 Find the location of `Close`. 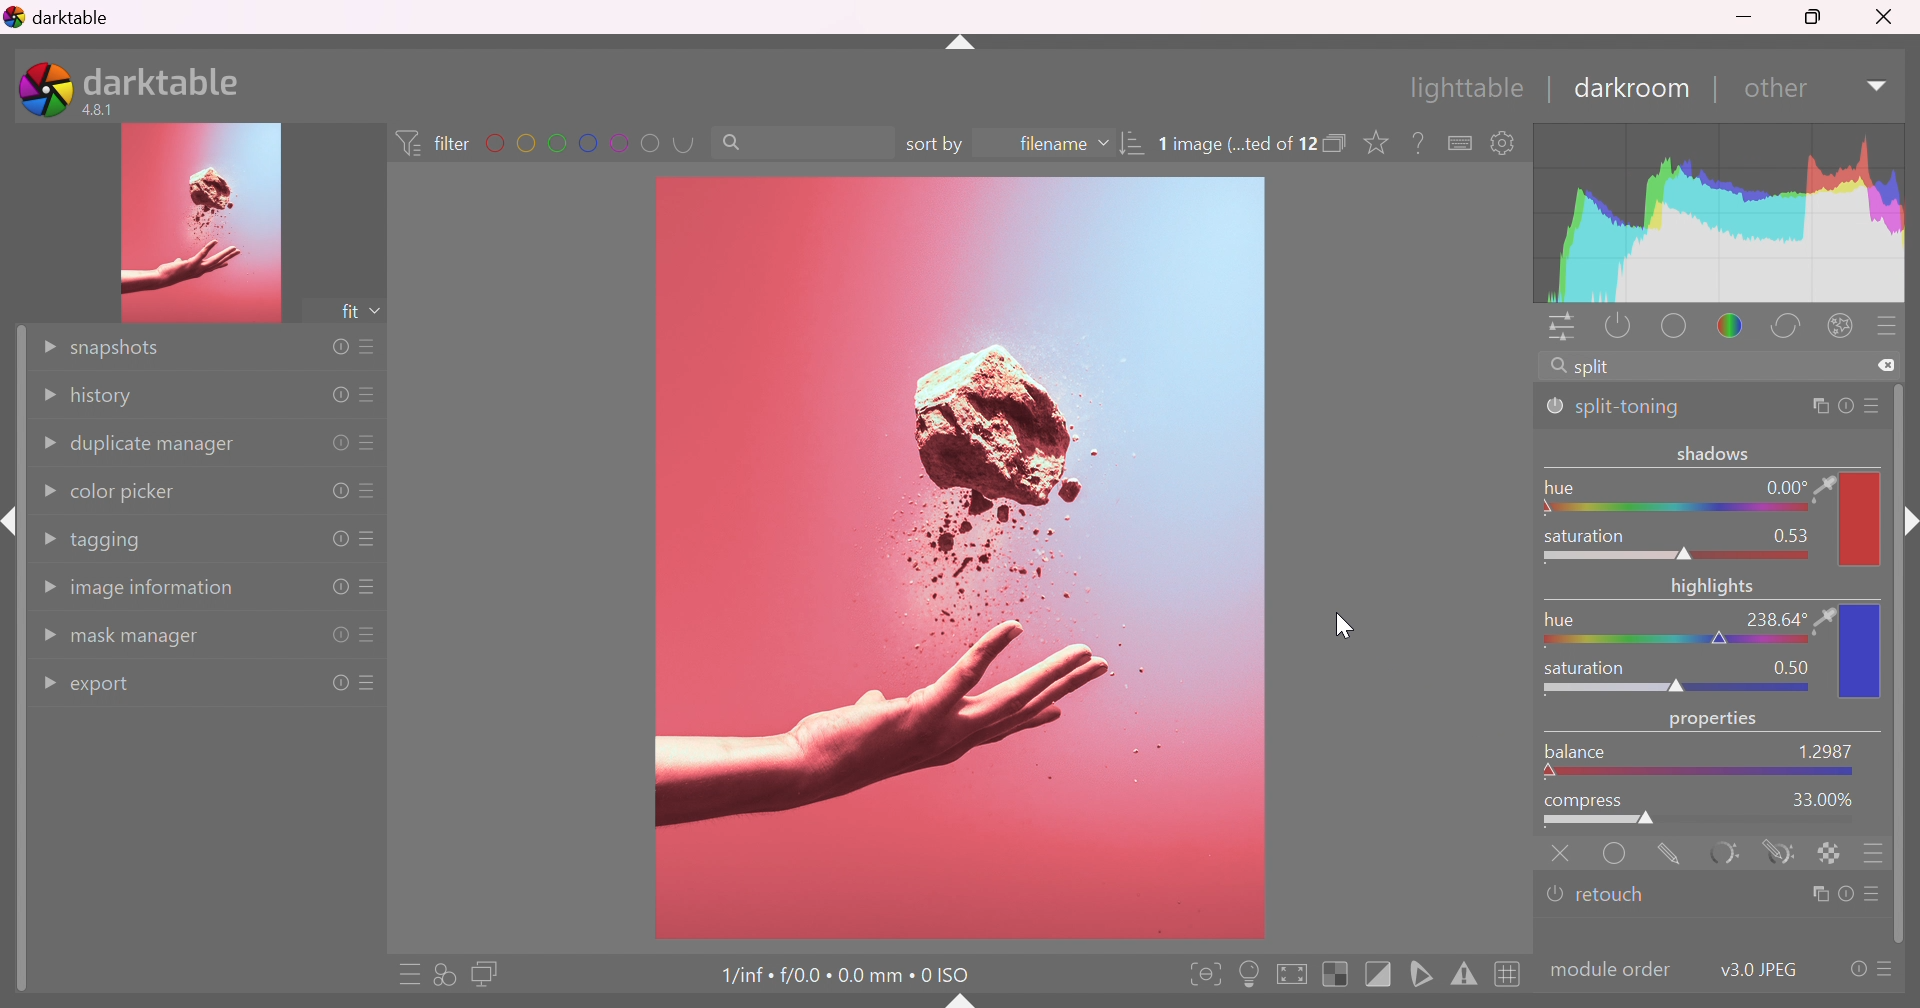

Close is located at coordinates (1888, 18).